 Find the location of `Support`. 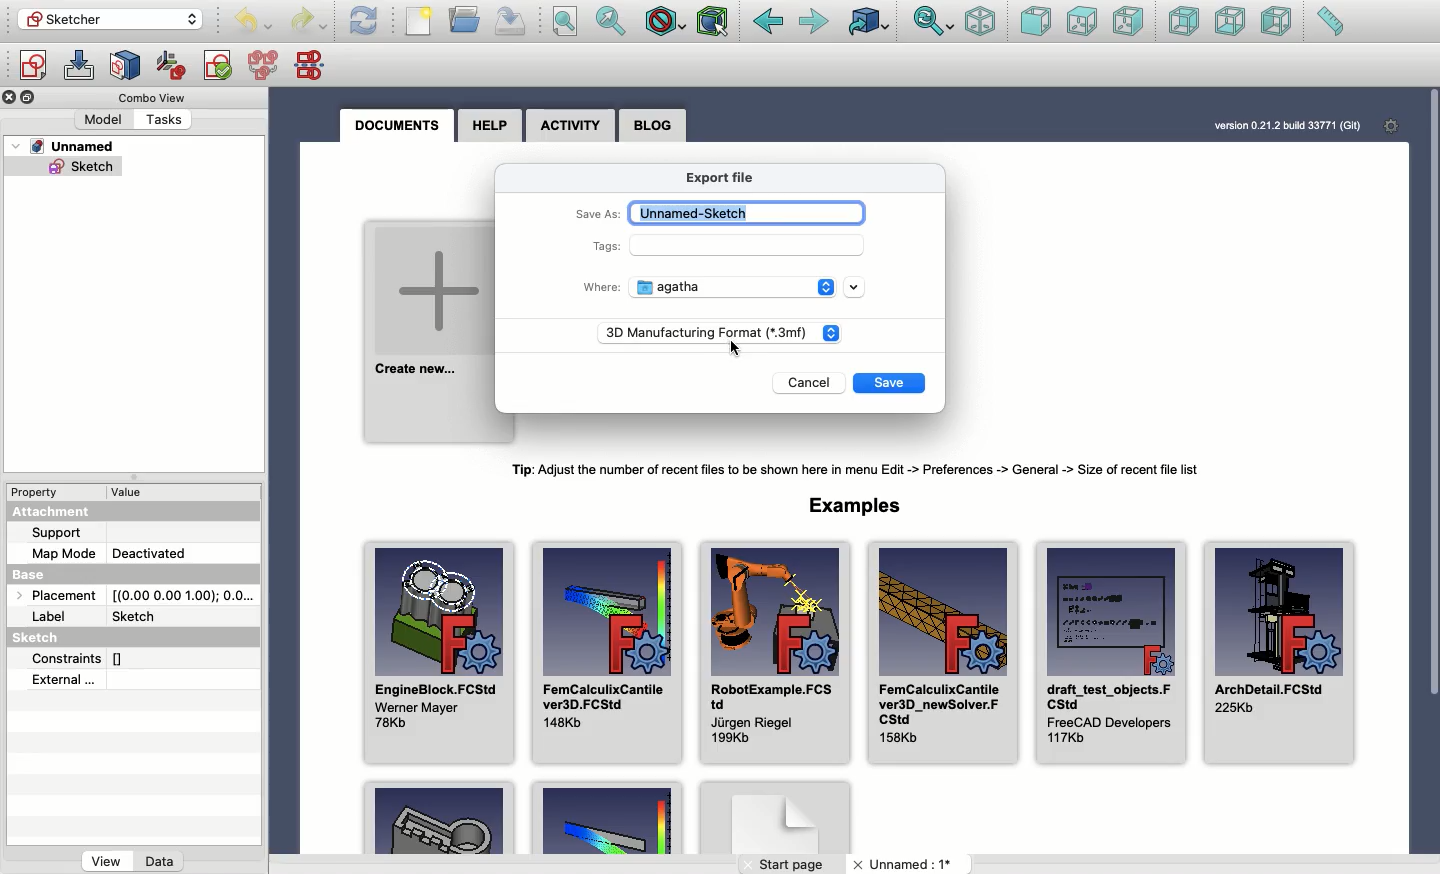

Support is located at coordinates (62, 532).